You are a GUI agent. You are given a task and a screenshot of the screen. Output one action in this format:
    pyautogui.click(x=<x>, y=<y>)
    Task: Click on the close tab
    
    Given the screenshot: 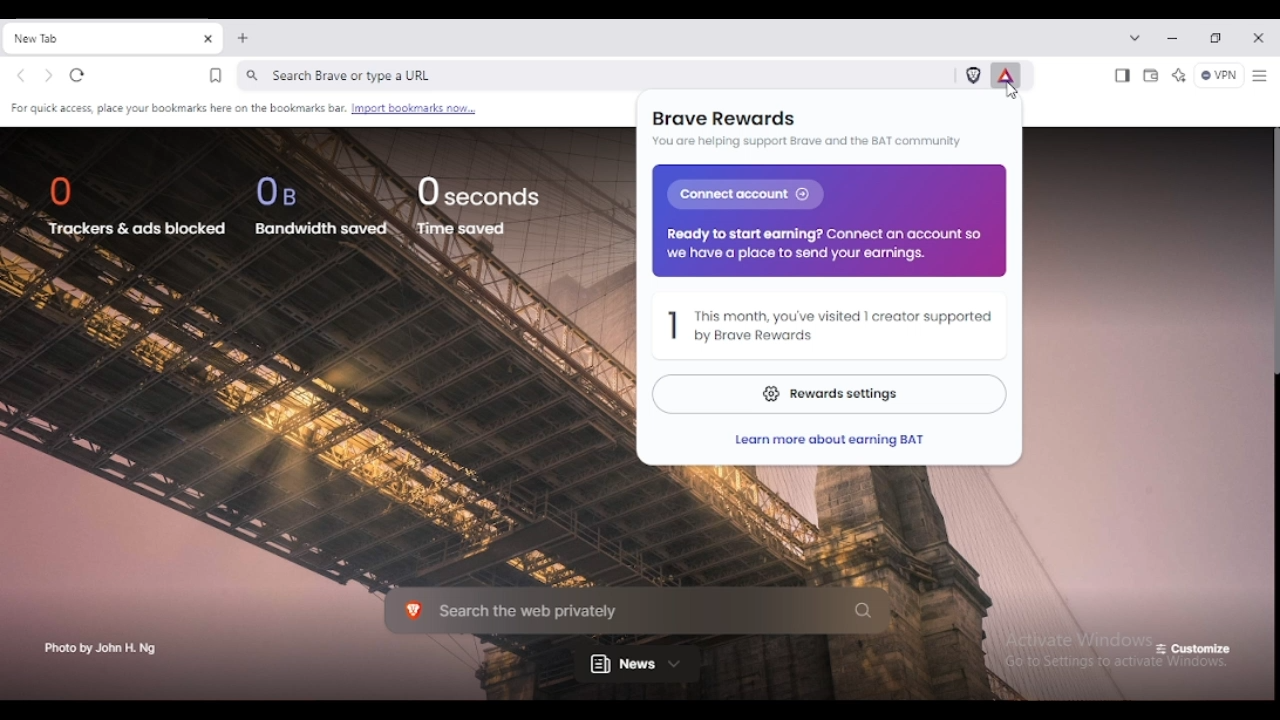 What is the action you would take?
    pyautogui.click(x=209, y=40)
    